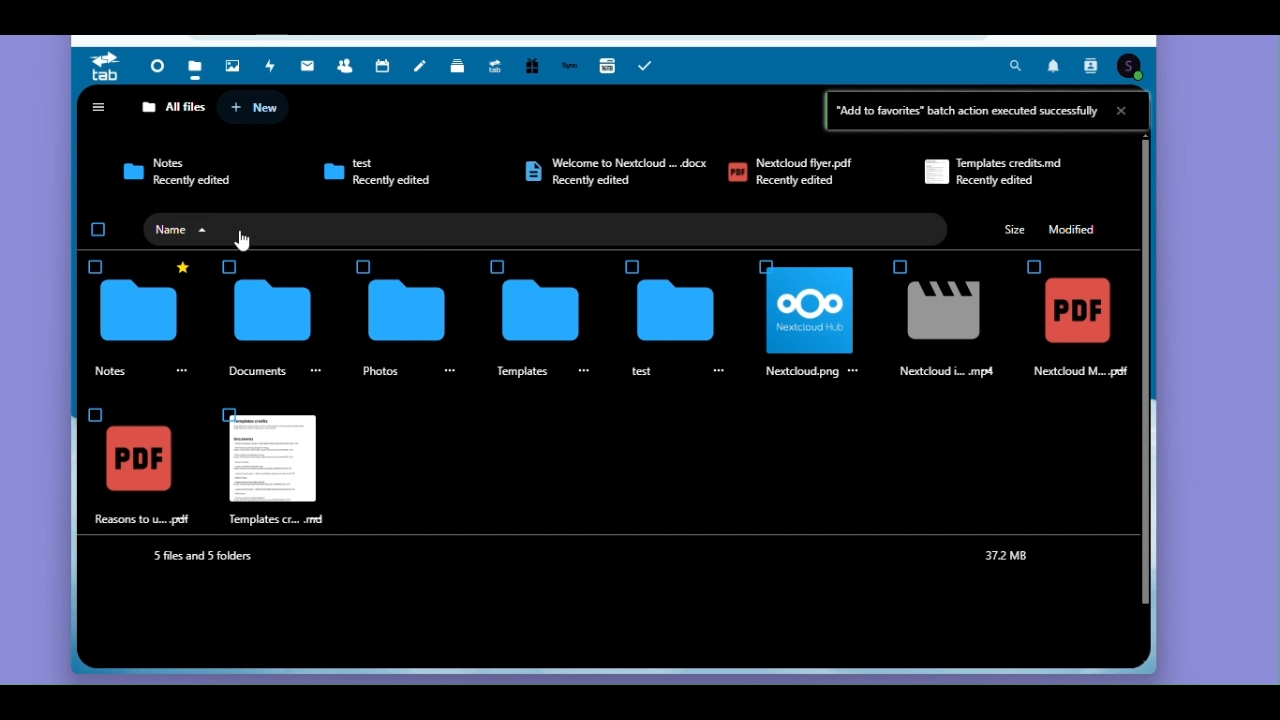 This screenshot has height=720, width=1280. What do you see at coordinates (531, 66) in the screenshot?
I see `Free tier` at bounding box center [531, 66].